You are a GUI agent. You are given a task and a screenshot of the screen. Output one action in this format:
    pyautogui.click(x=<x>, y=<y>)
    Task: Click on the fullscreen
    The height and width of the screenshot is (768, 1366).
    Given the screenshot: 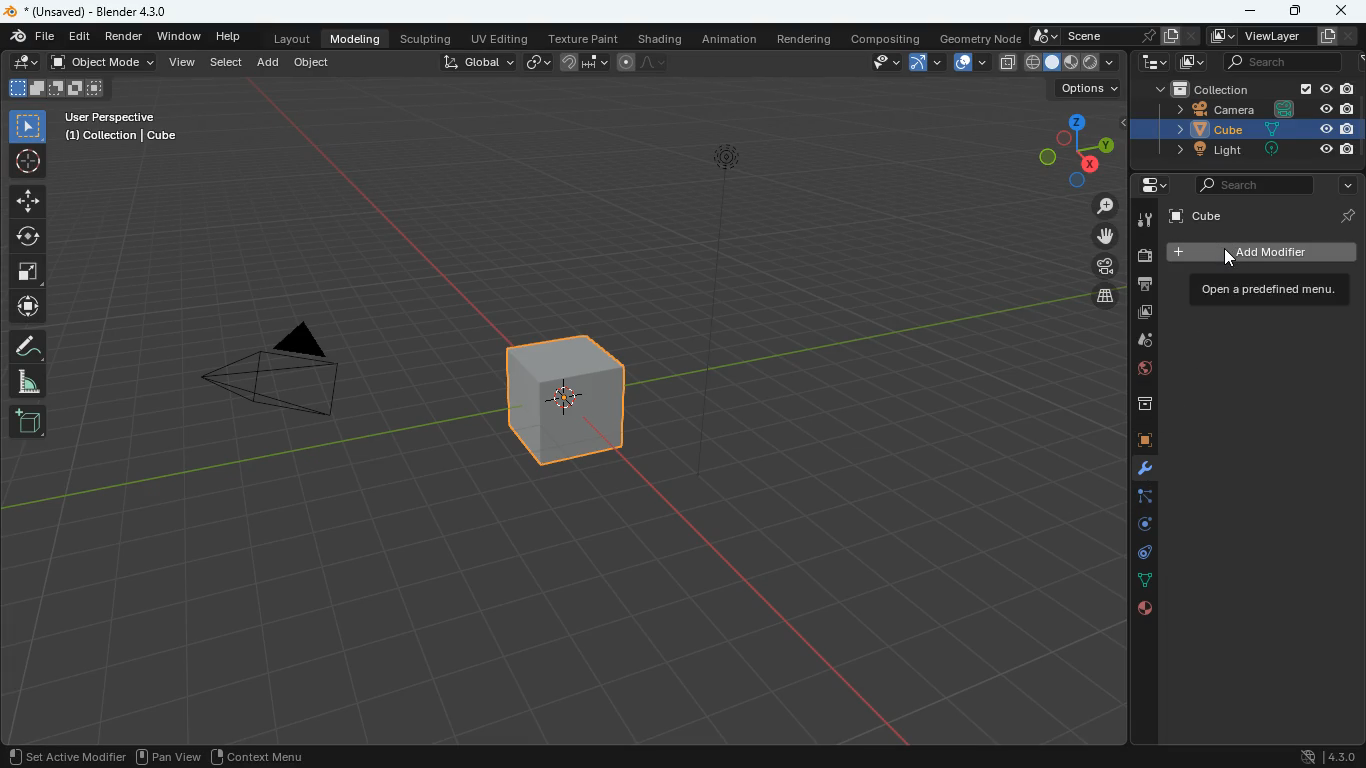 What is the action you would take?
    pyautogui.click(x=23, y=274)
    